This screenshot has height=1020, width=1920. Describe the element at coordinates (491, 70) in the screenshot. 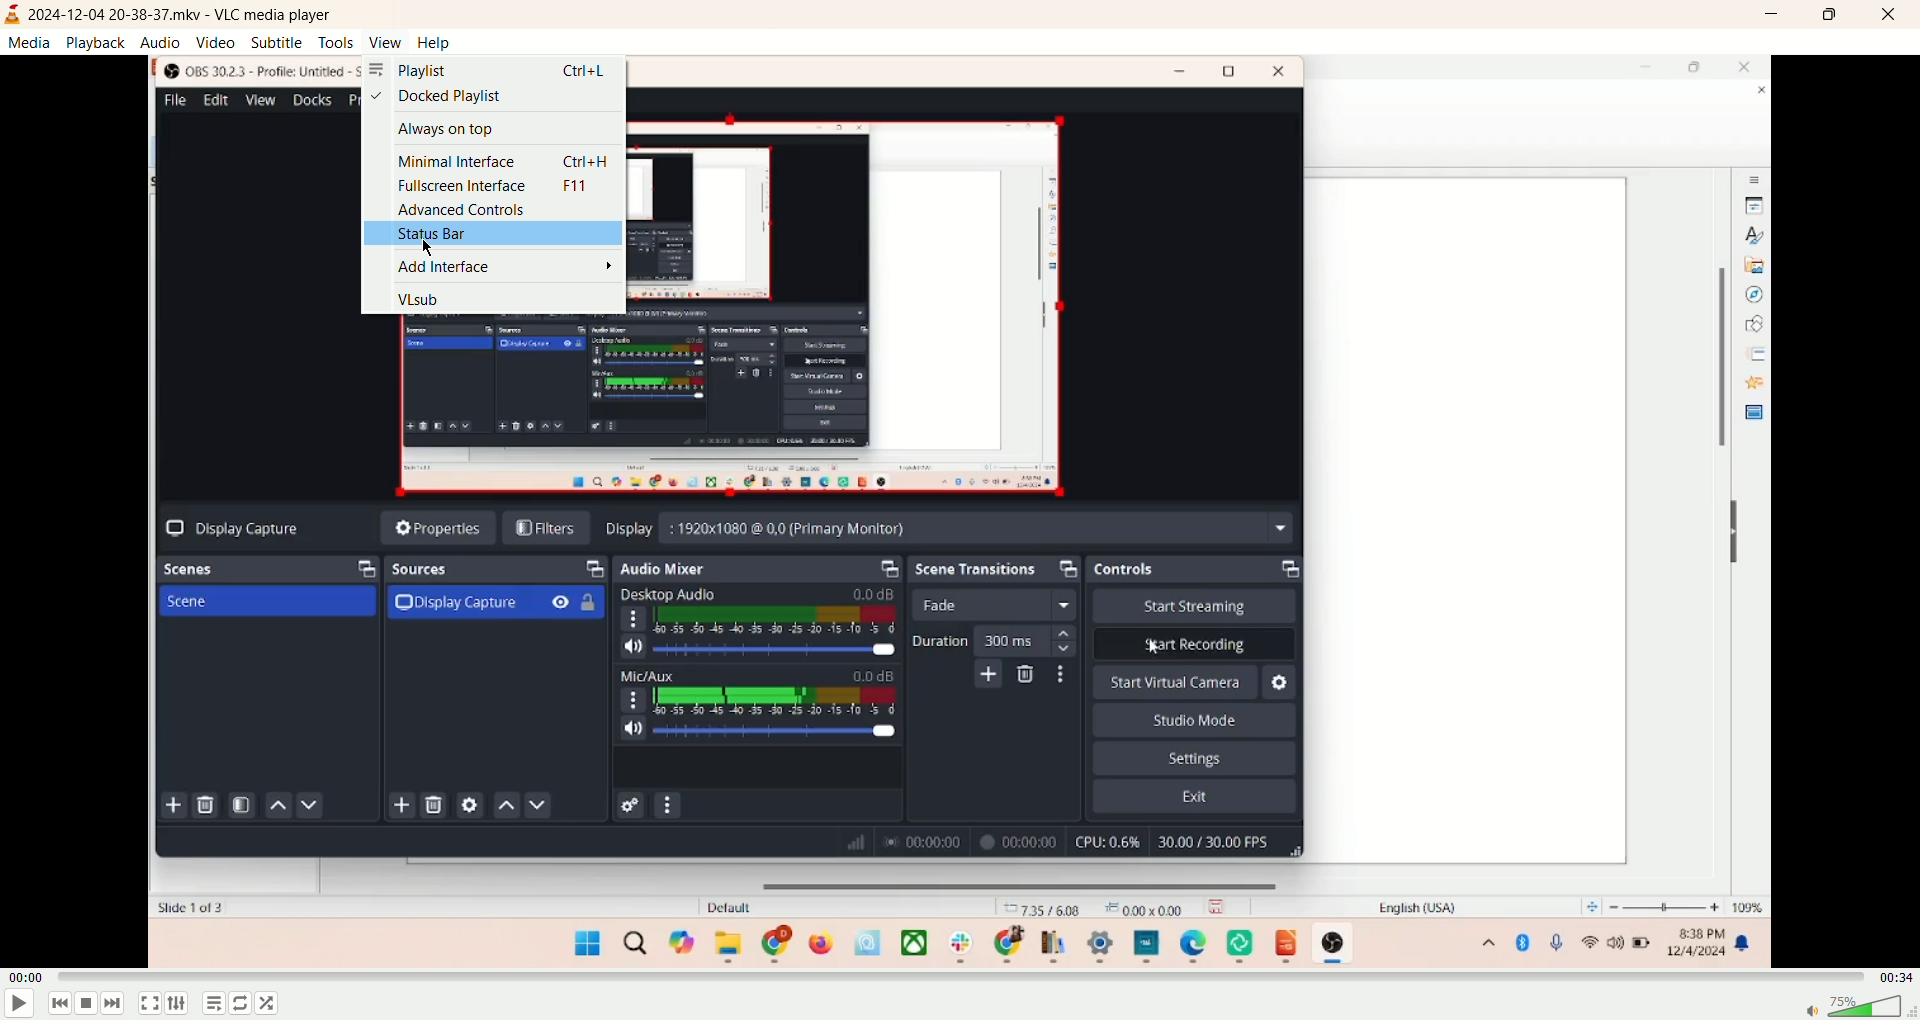

I see `playlist` at that location.